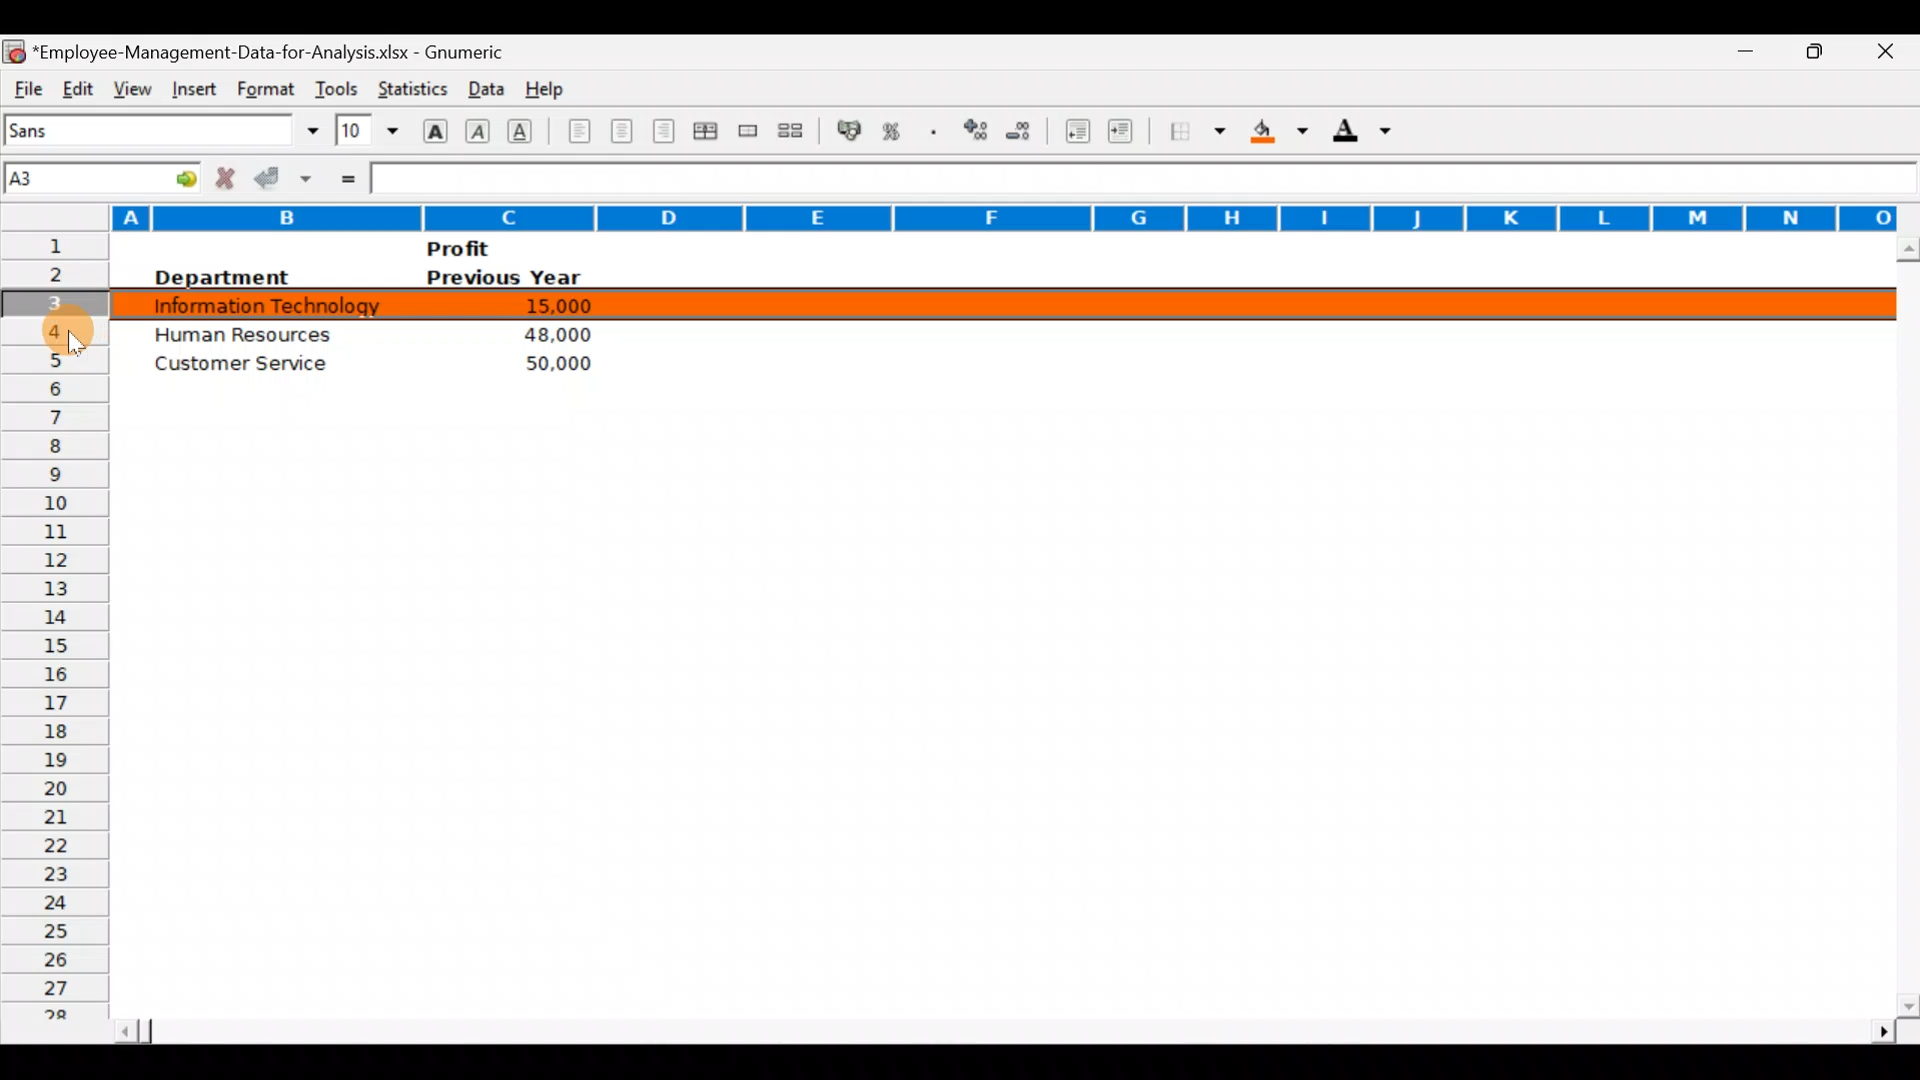 Image resolution: width=1920 pixels, height=1080 pixels. Describe the element at coordinates (262, 89) in the screenshot. I see `Format` at that location.